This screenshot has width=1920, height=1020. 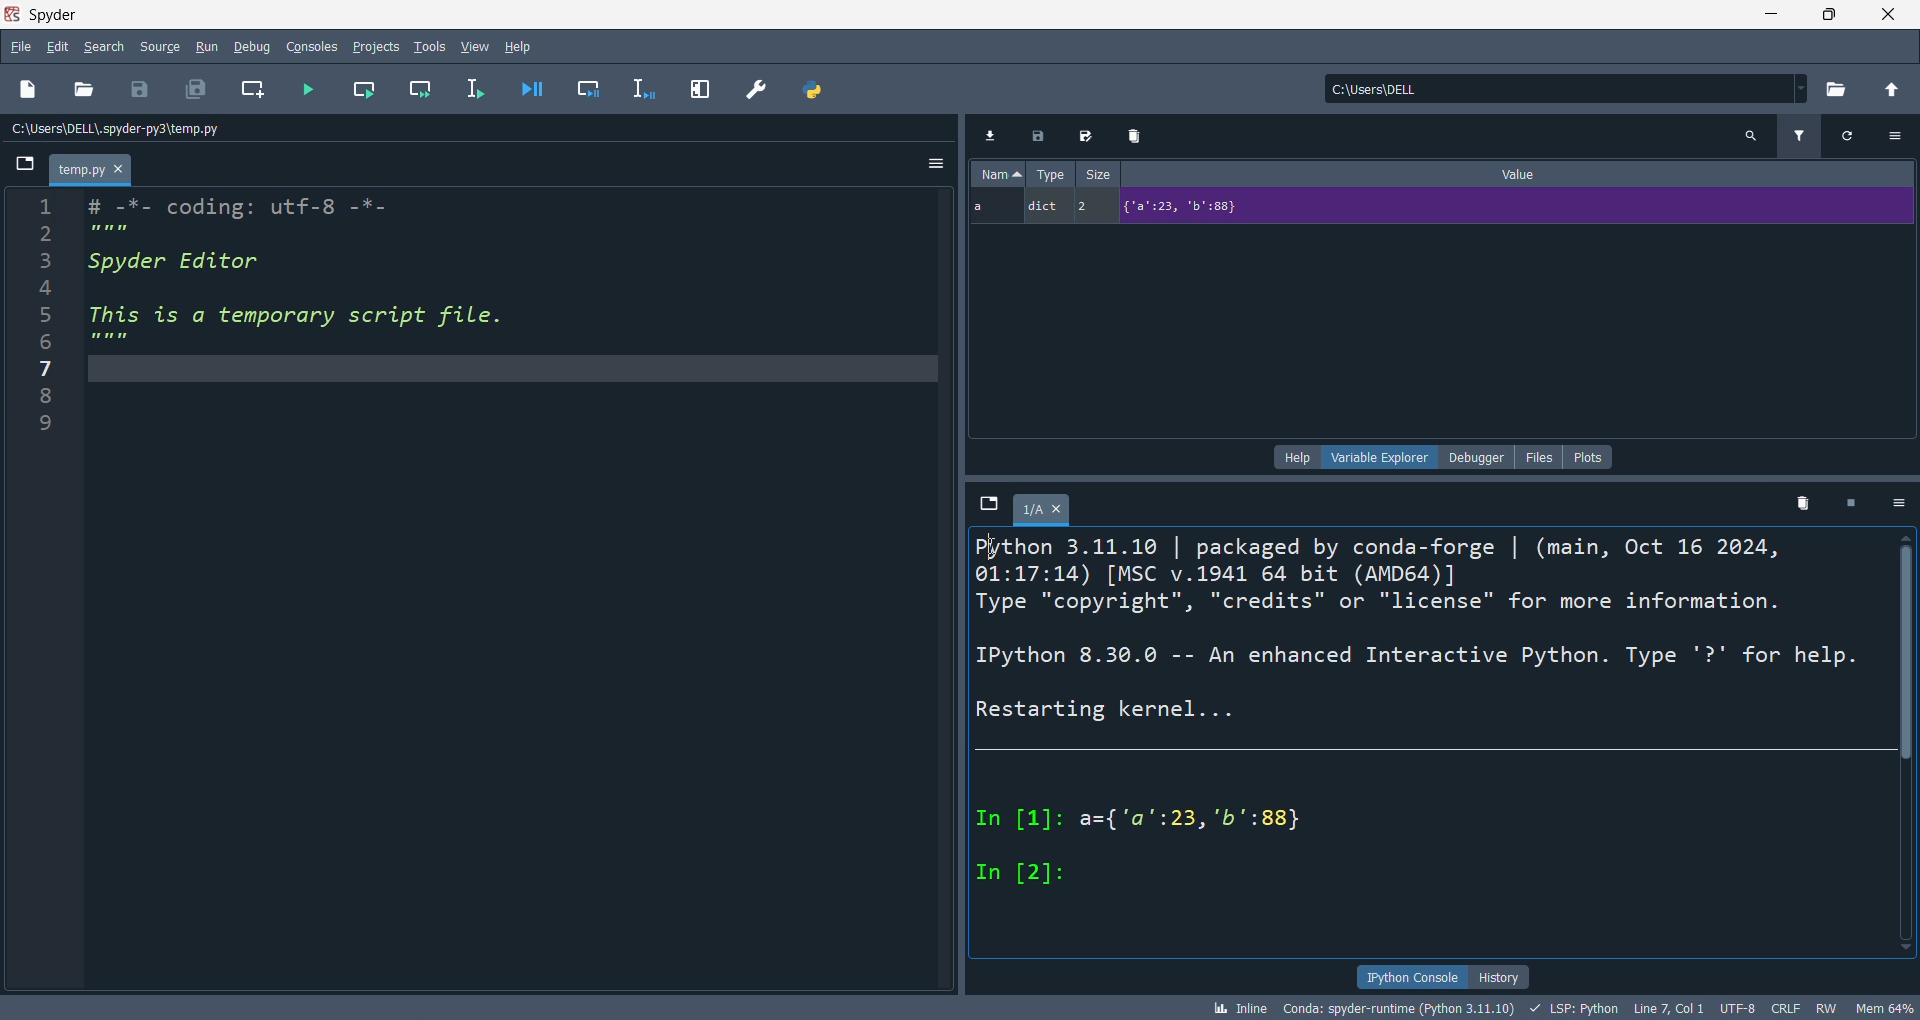 What do you see at coordinates (598, 88) in the screenshot?
I see `debug cell` at bounding box center [598, 88].